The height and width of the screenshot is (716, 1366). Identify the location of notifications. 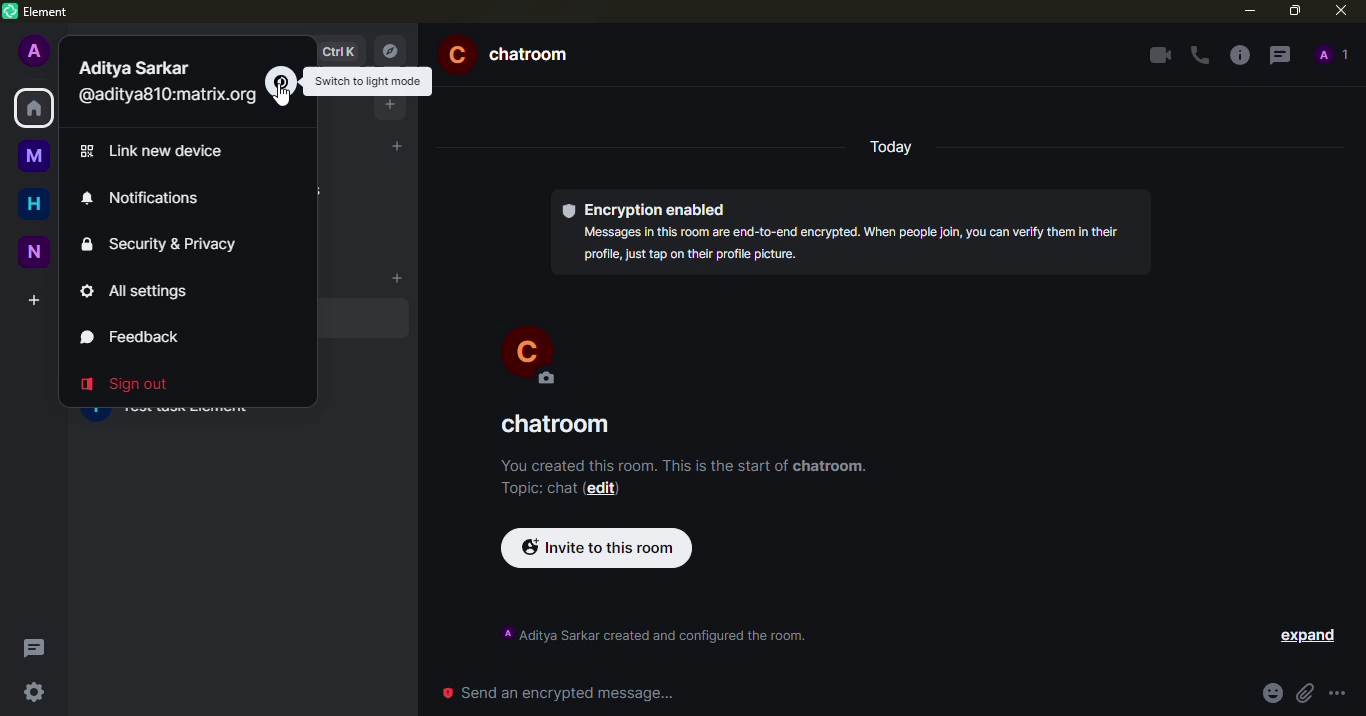
(145, 198).